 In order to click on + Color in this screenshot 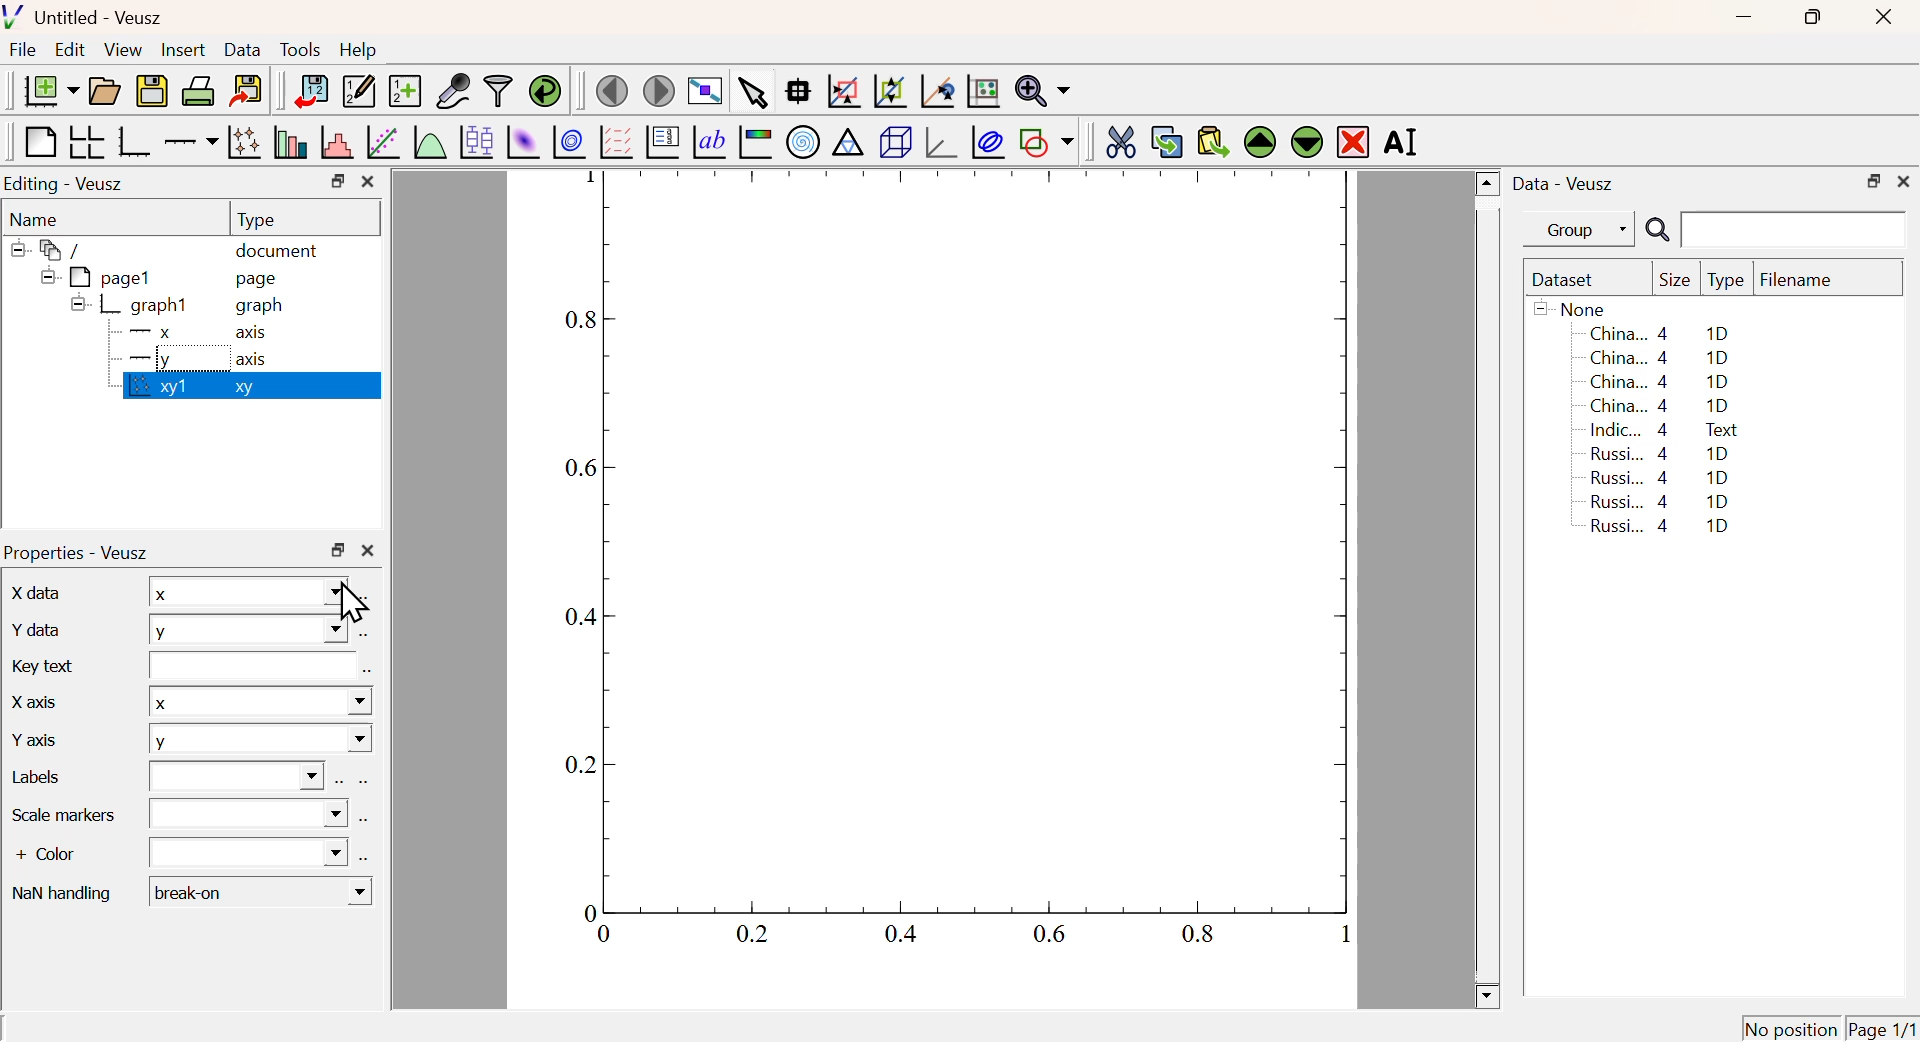, I will do `click(62, 856)`.